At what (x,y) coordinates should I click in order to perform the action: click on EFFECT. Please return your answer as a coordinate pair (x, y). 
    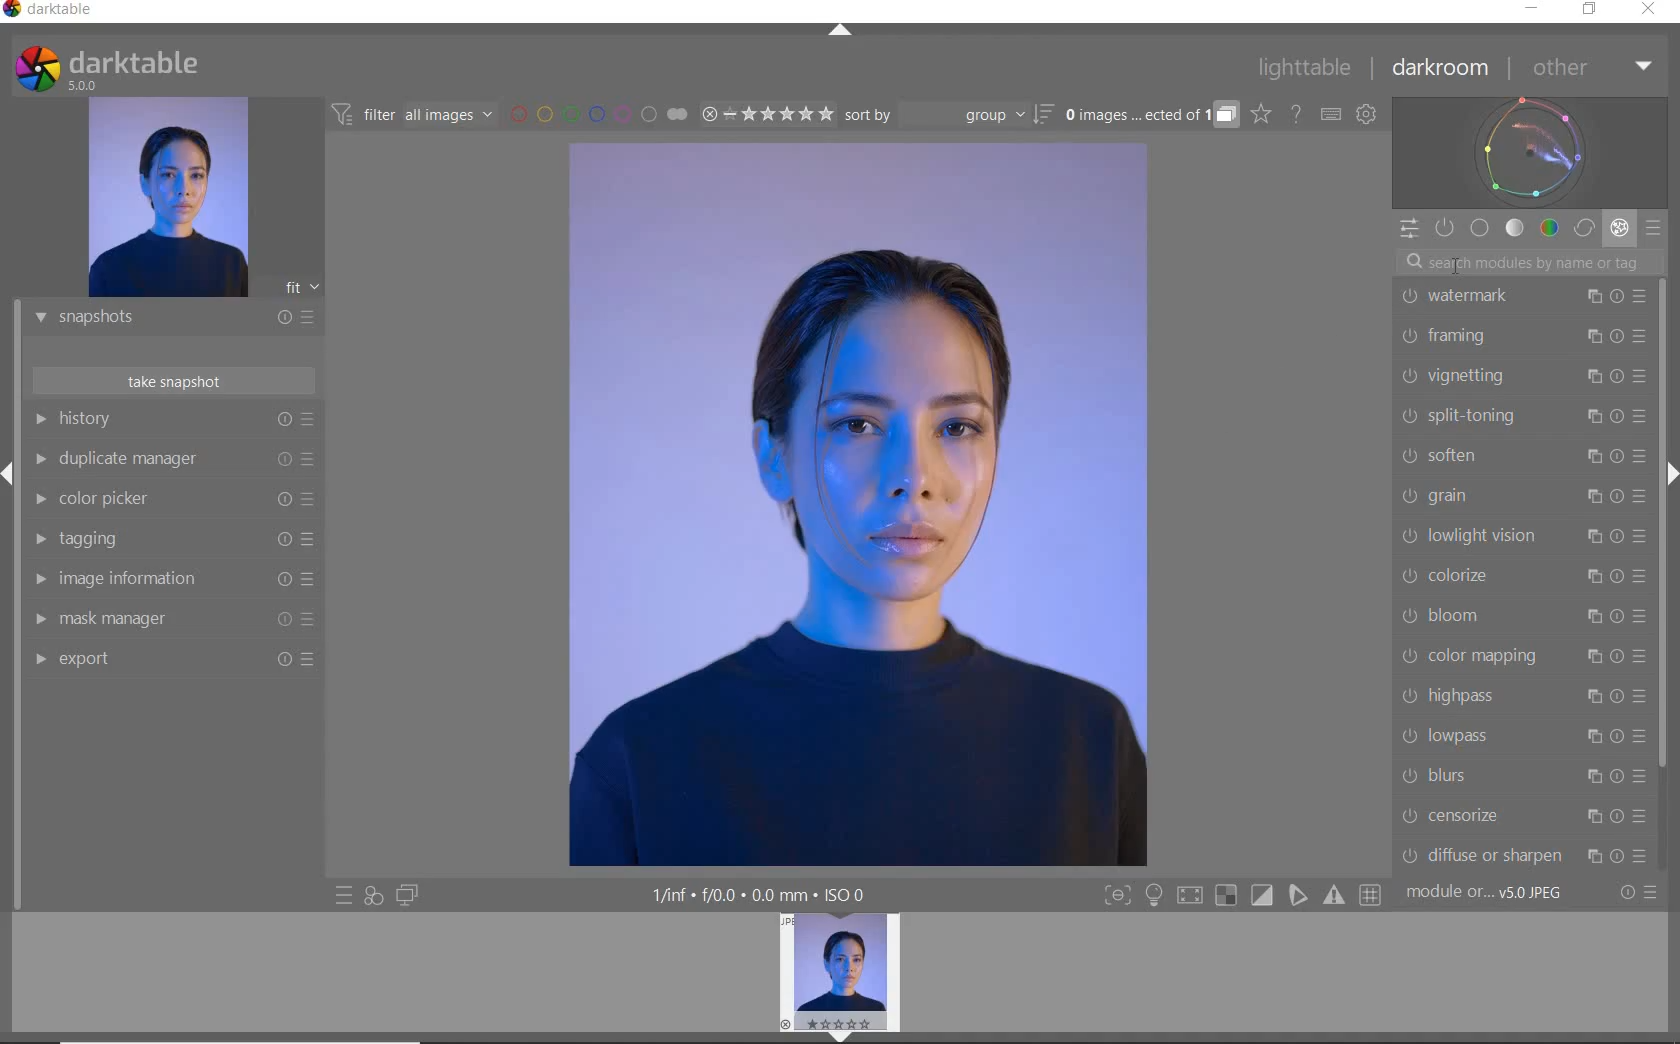
    Looking at the image, I should click on (1619, 227).